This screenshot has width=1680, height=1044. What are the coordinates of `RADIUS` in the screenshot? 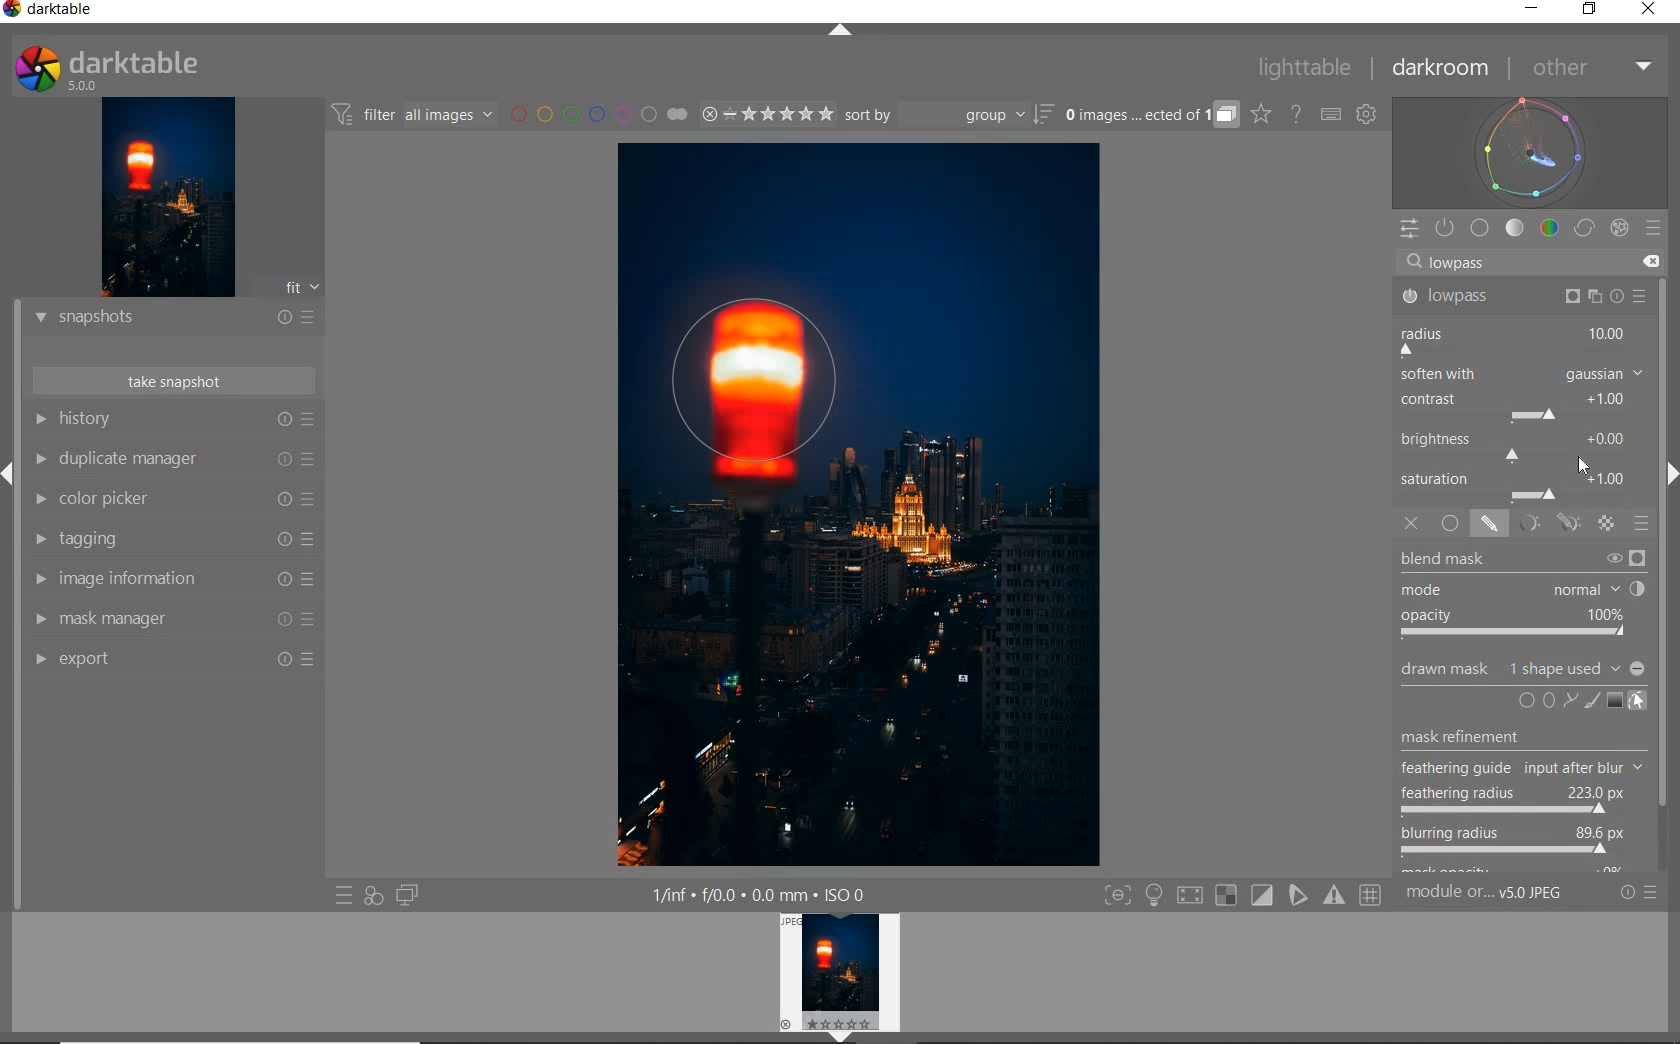 It's located at (1519, 339).